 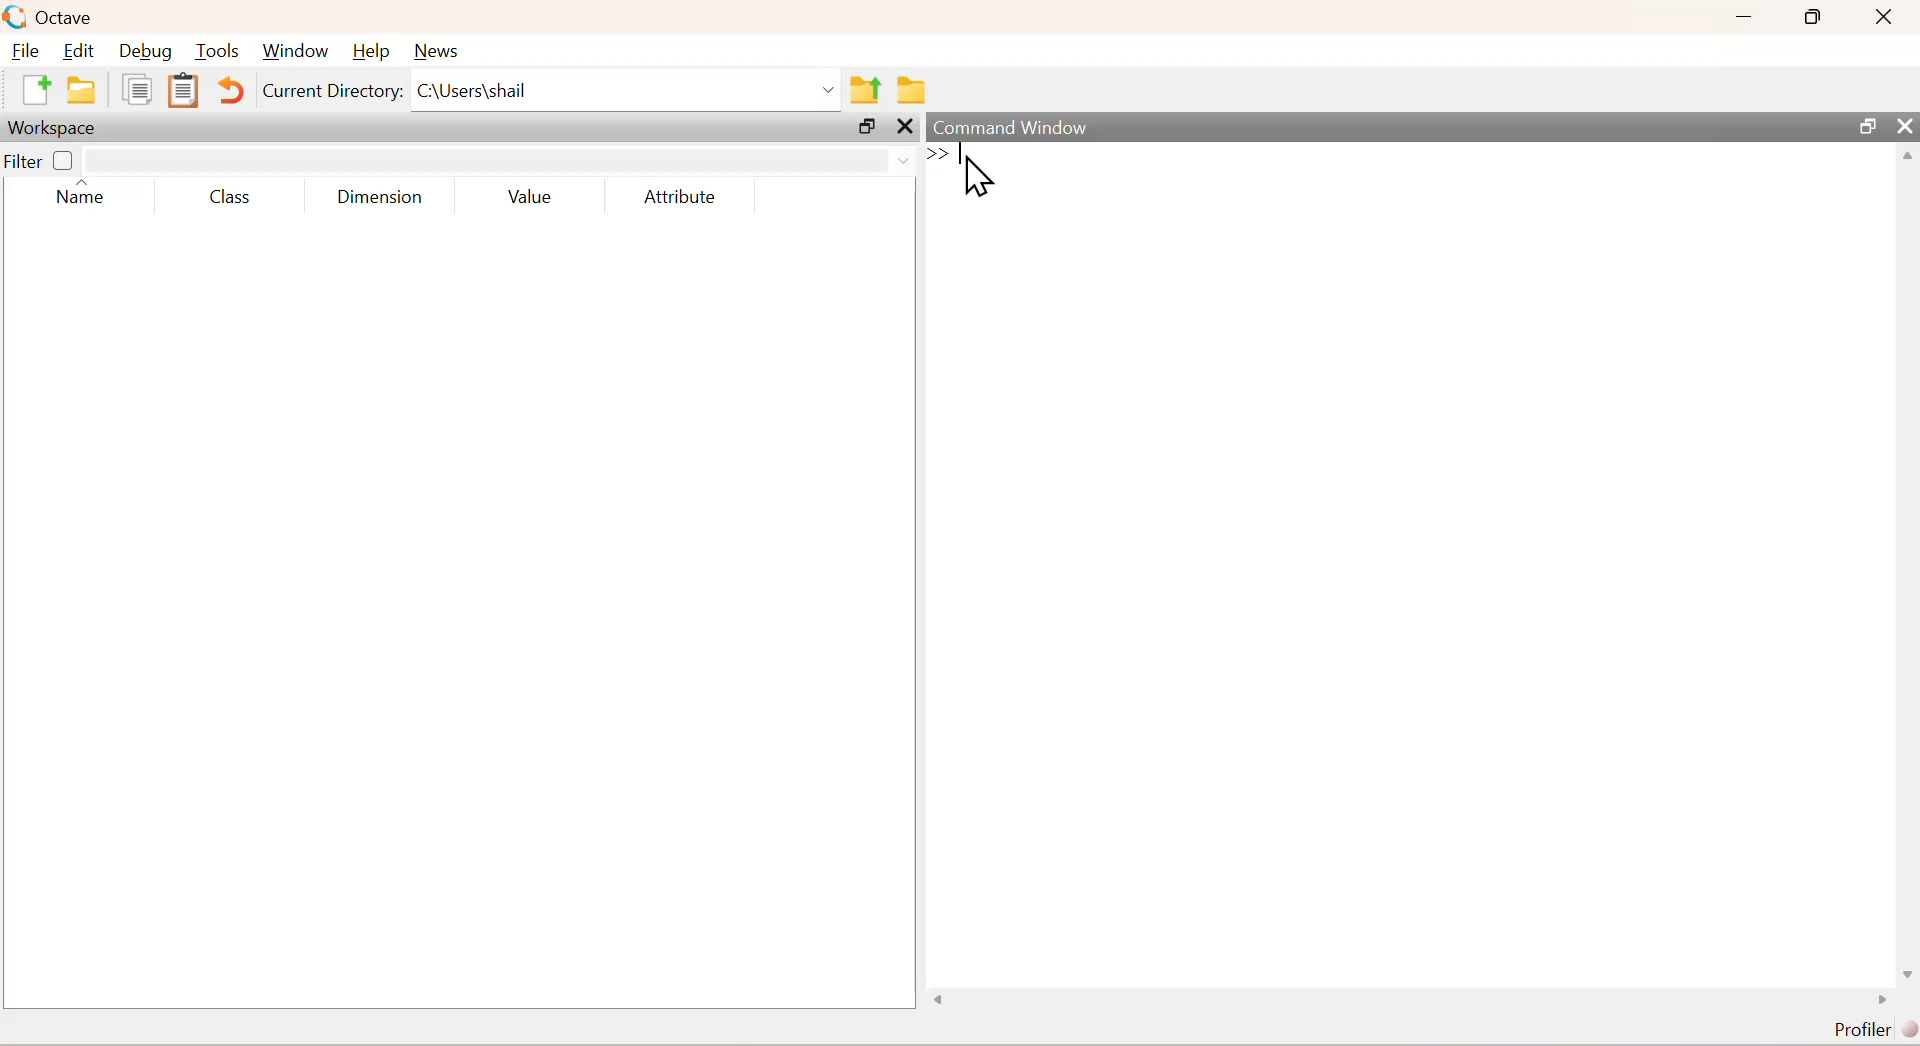 What do you see at coordinates (1877, 997) in the screenshot?
I see `Right` at bounding box center [1877, 997].